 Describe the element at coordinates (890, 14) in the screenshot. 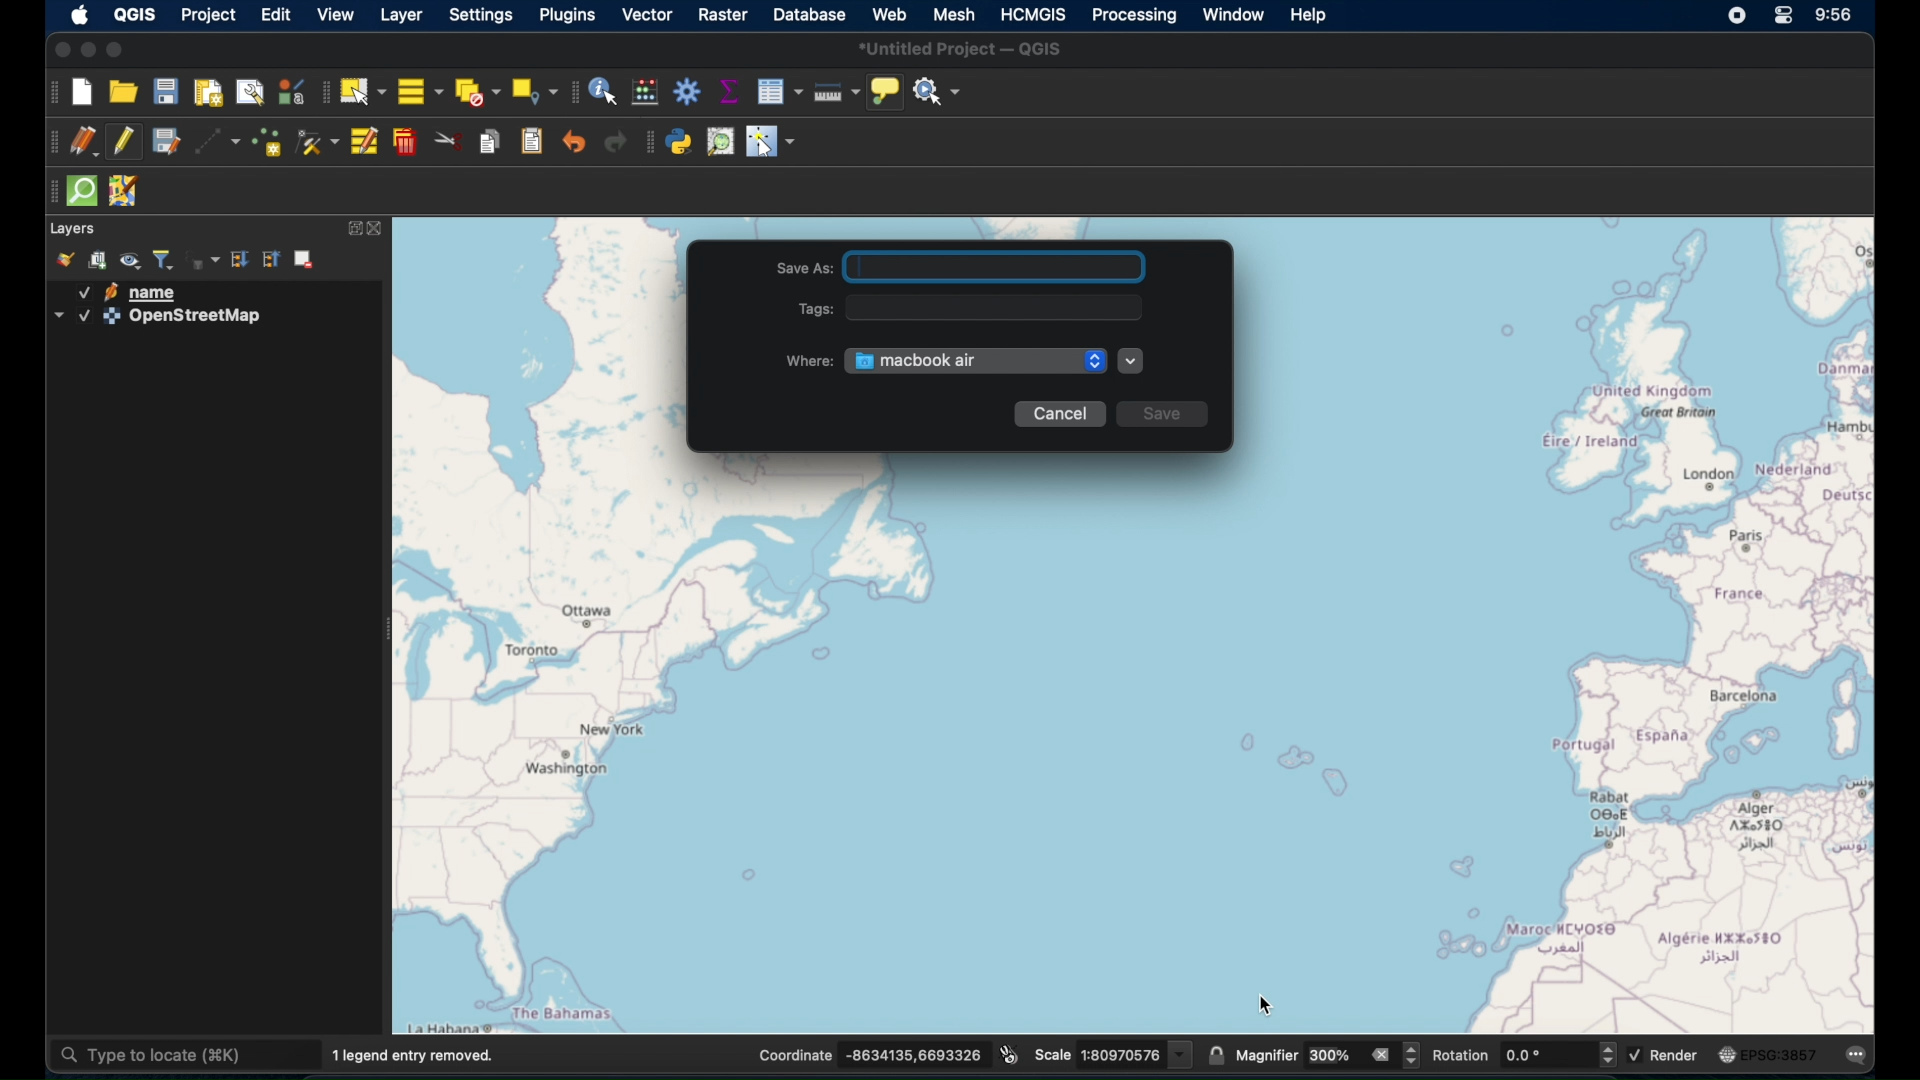

I see `web` at that location.